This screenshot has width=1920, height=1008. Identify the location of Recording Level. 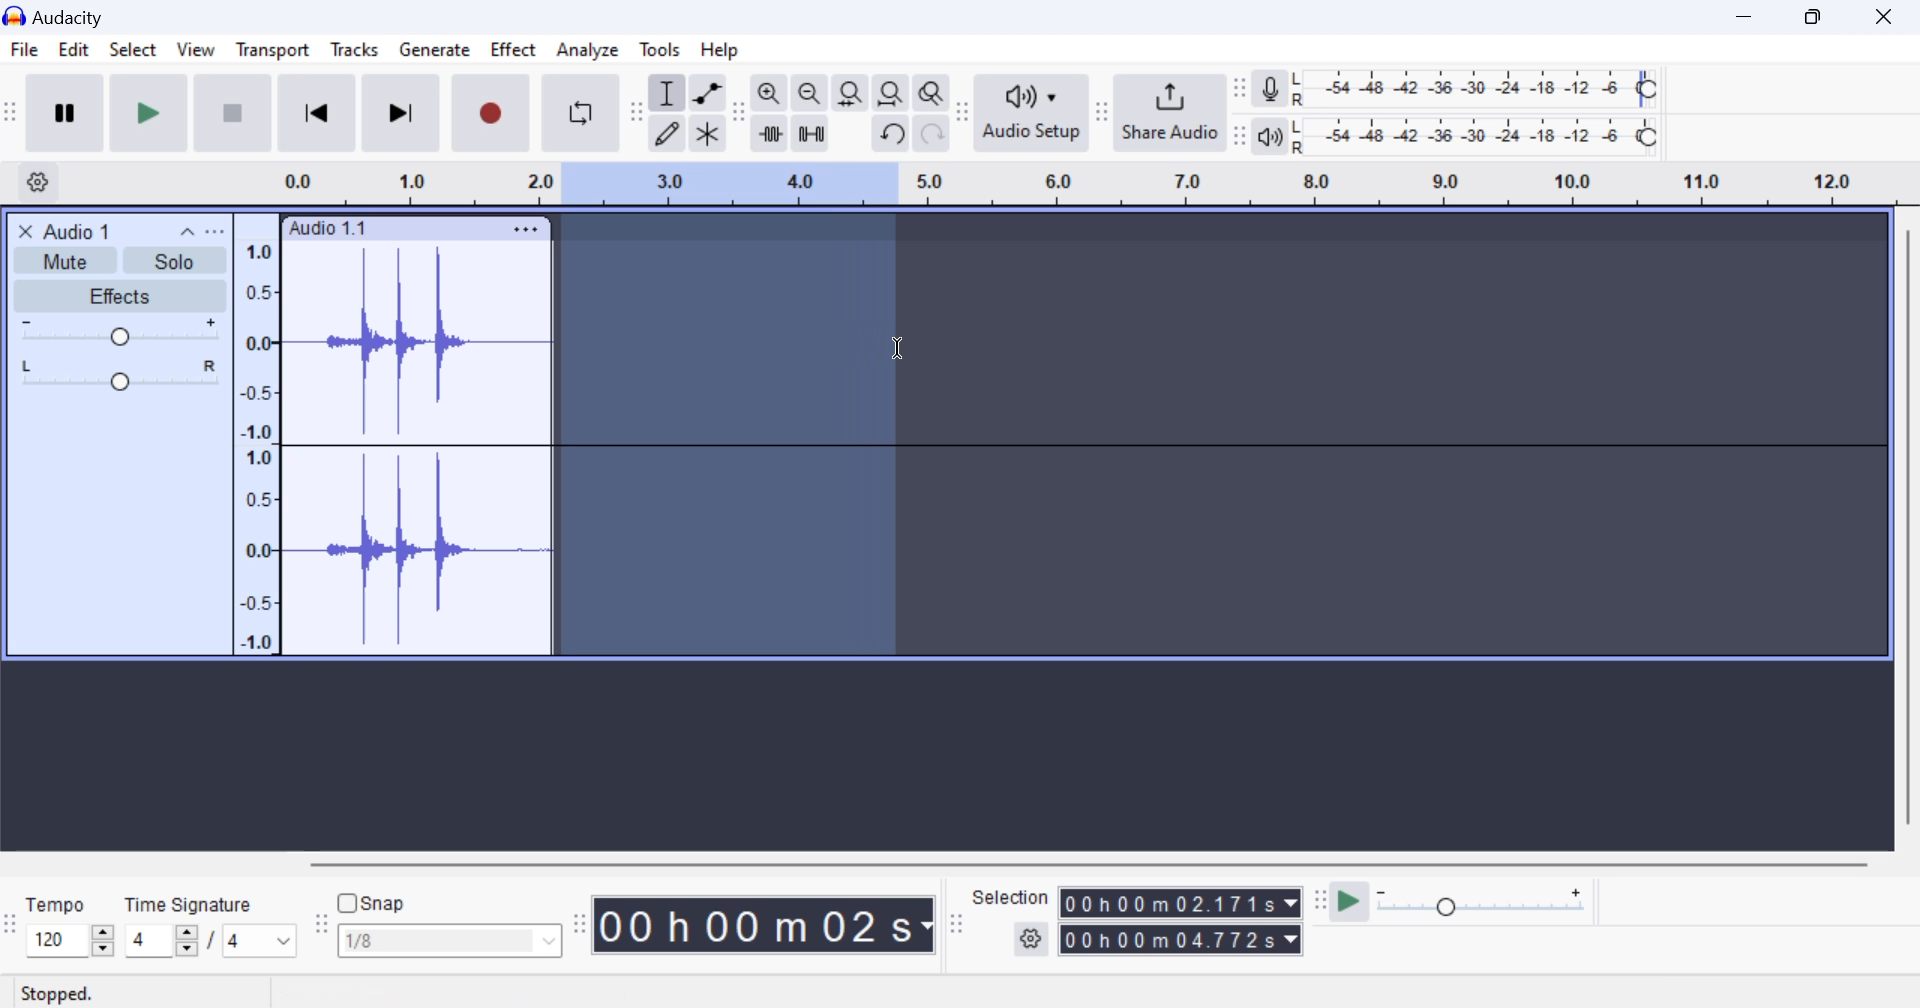
(1475, 89).